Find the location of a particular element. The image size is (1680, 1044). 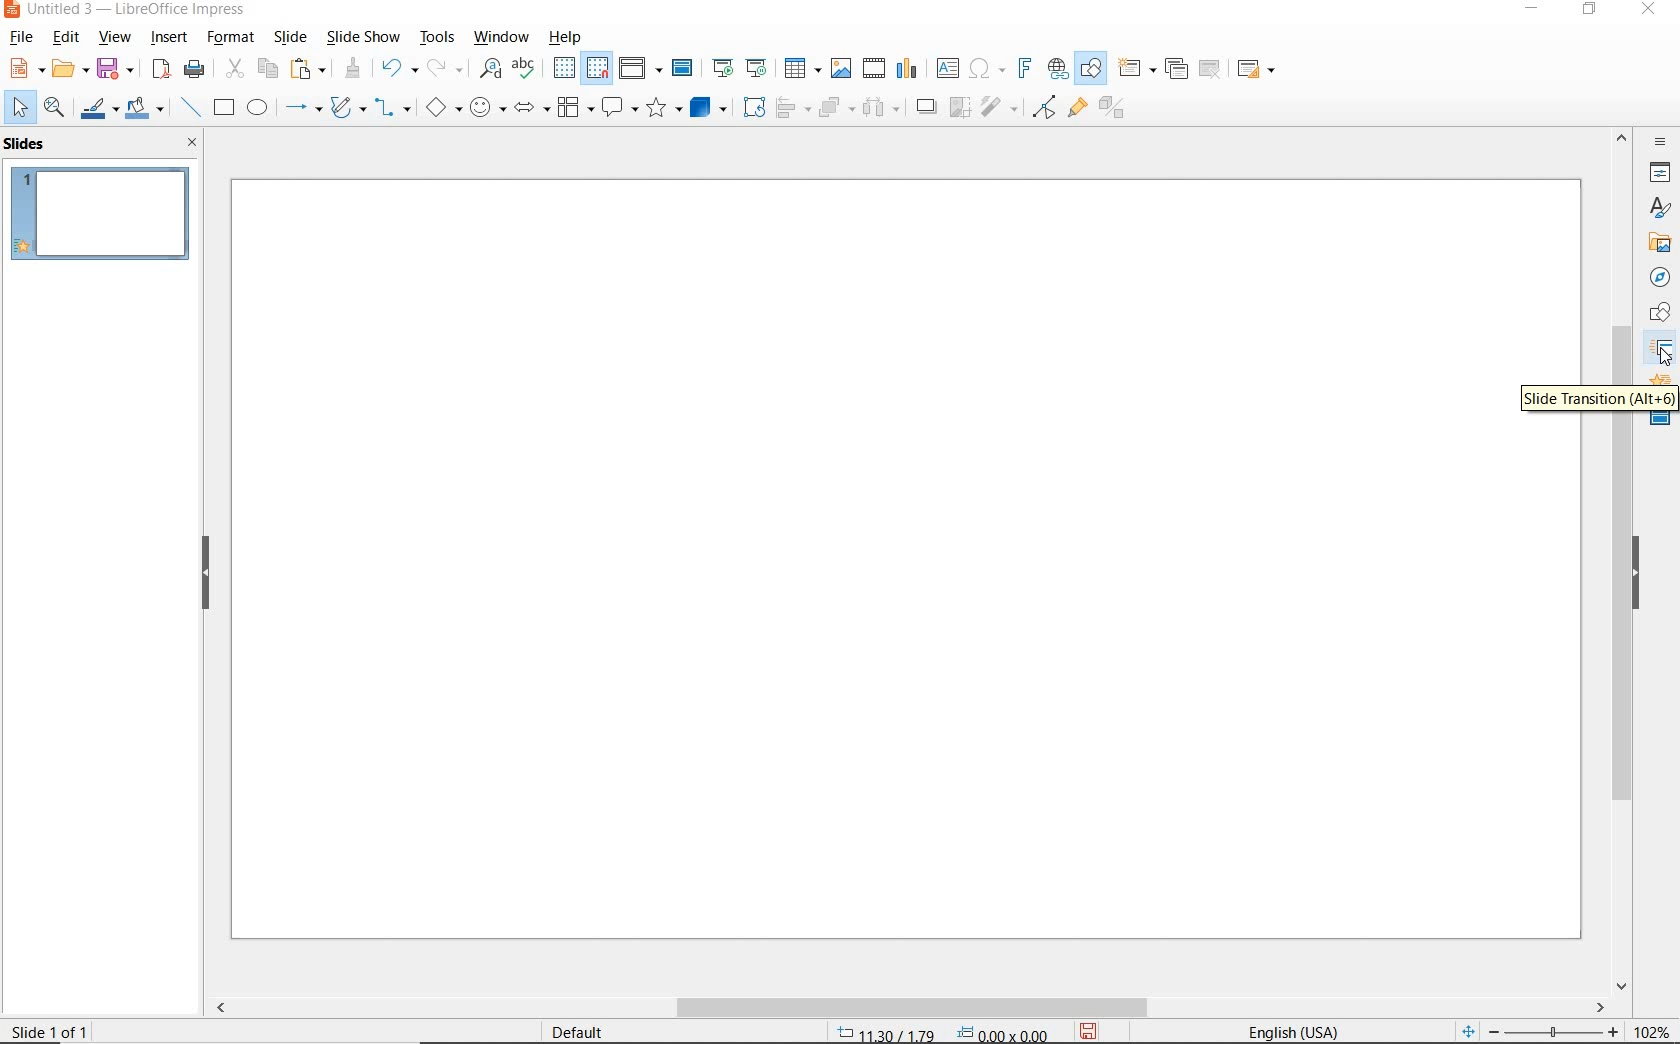

SLIDES is located at coordinates (31, 145).